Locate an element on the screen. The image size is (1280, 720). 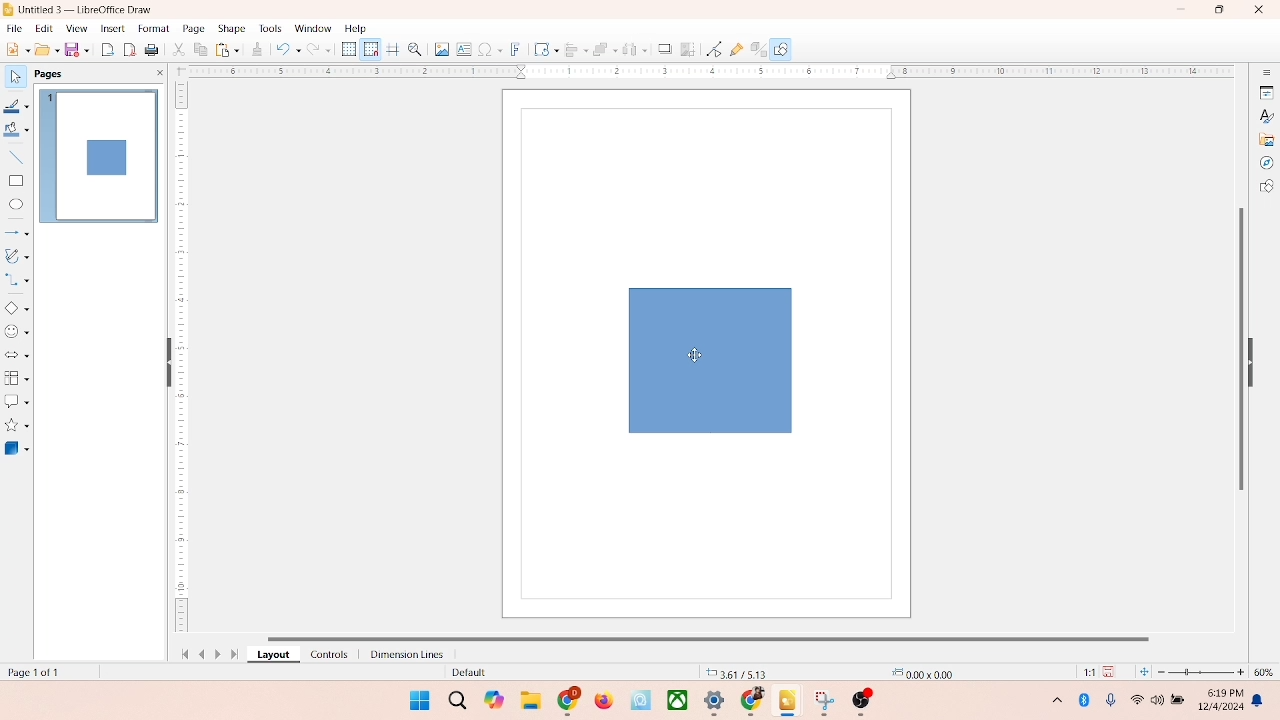
show grid is located at coordinates (348, 50).